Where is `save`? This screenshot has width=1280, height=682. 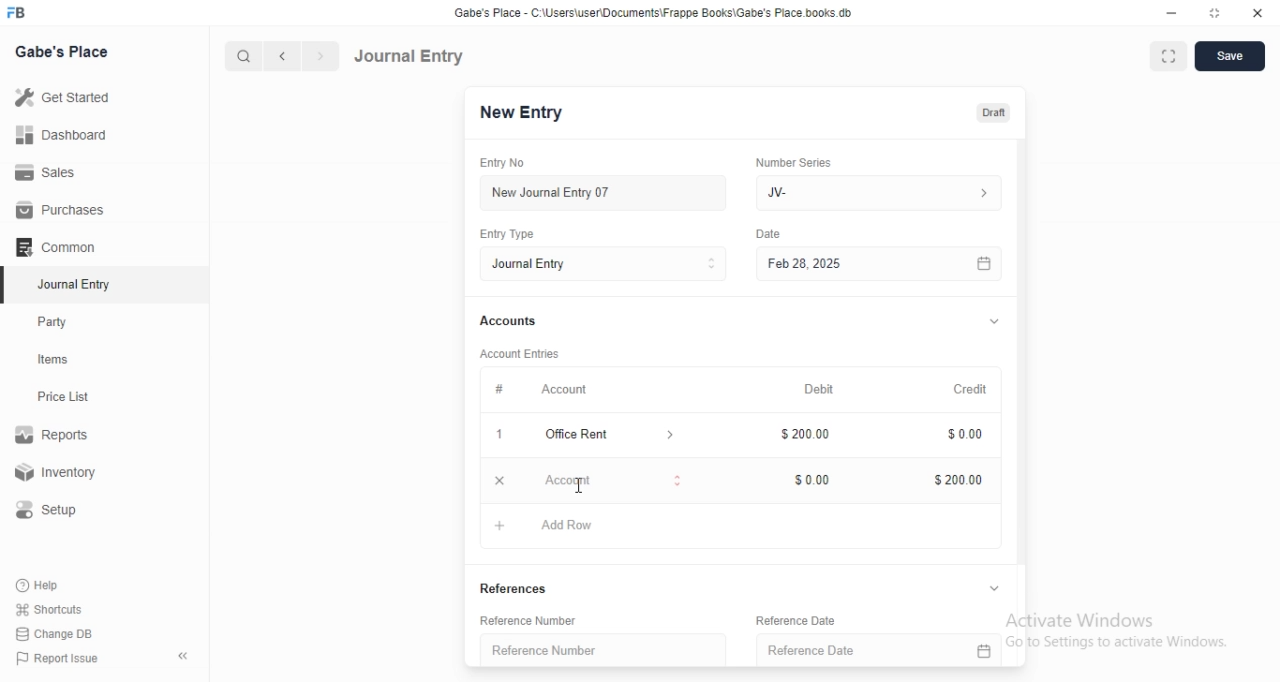 save is located at coordinates (1231, 56).